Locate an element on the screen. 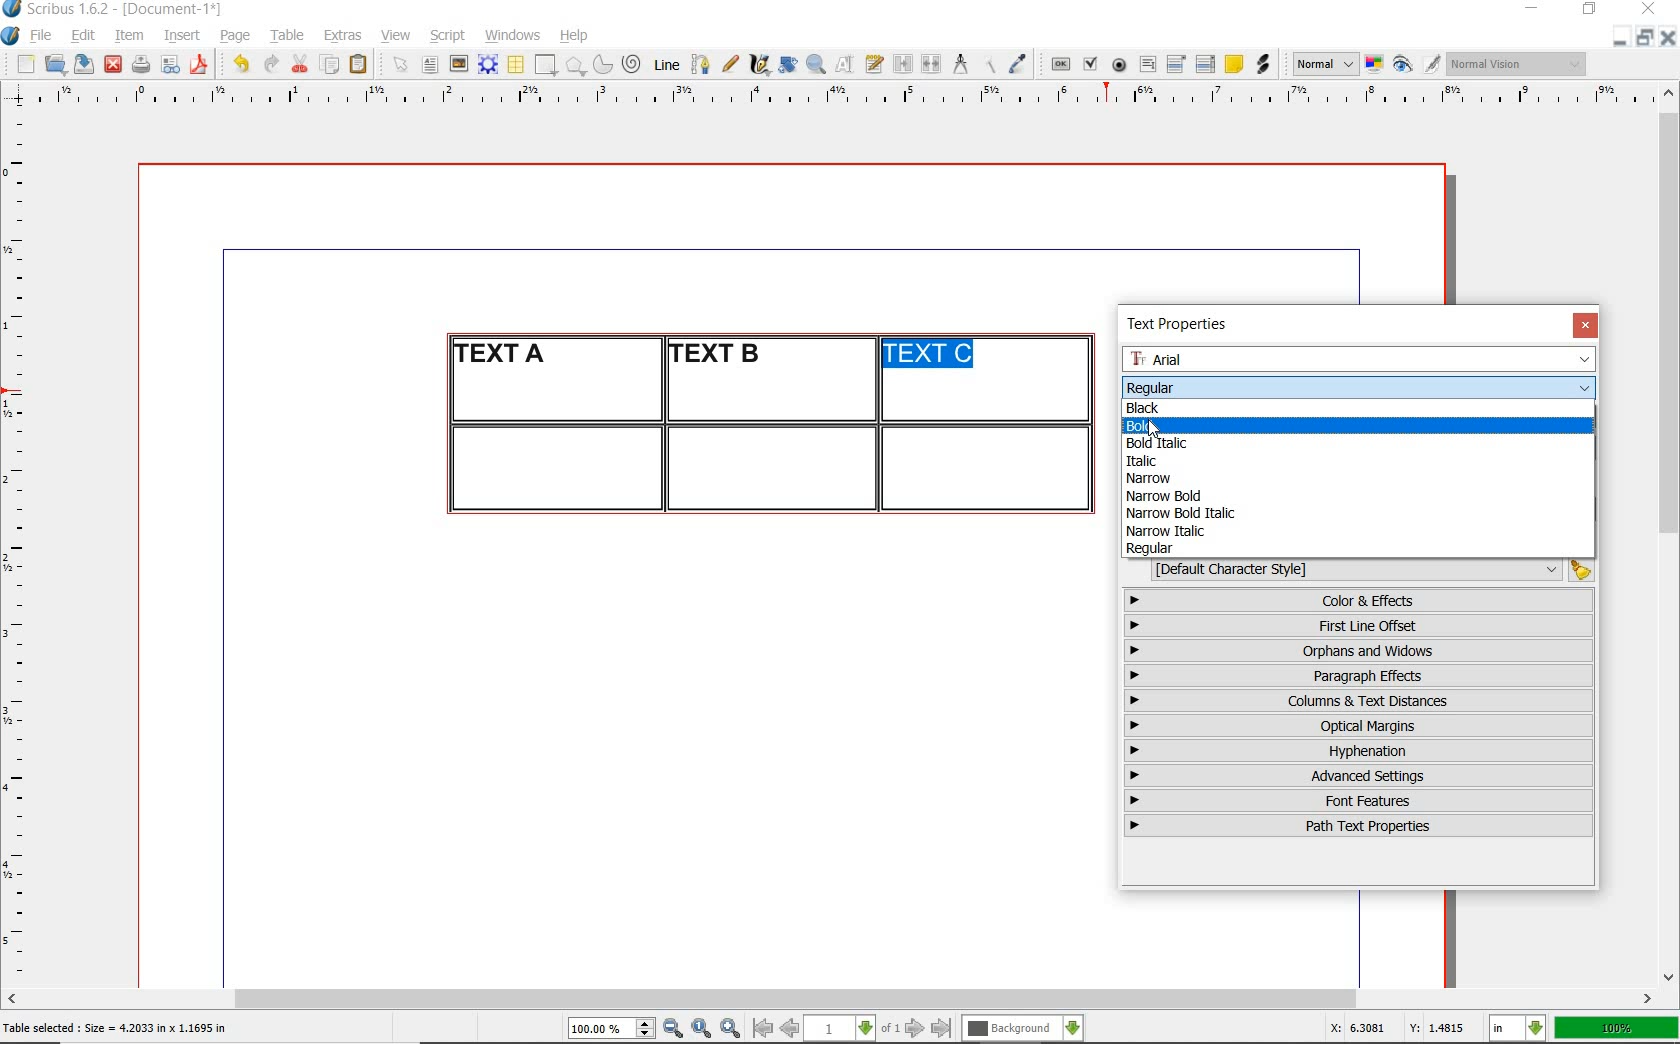 The image size is (1680, 1044). minimize is located at coordinates (1534, 10).